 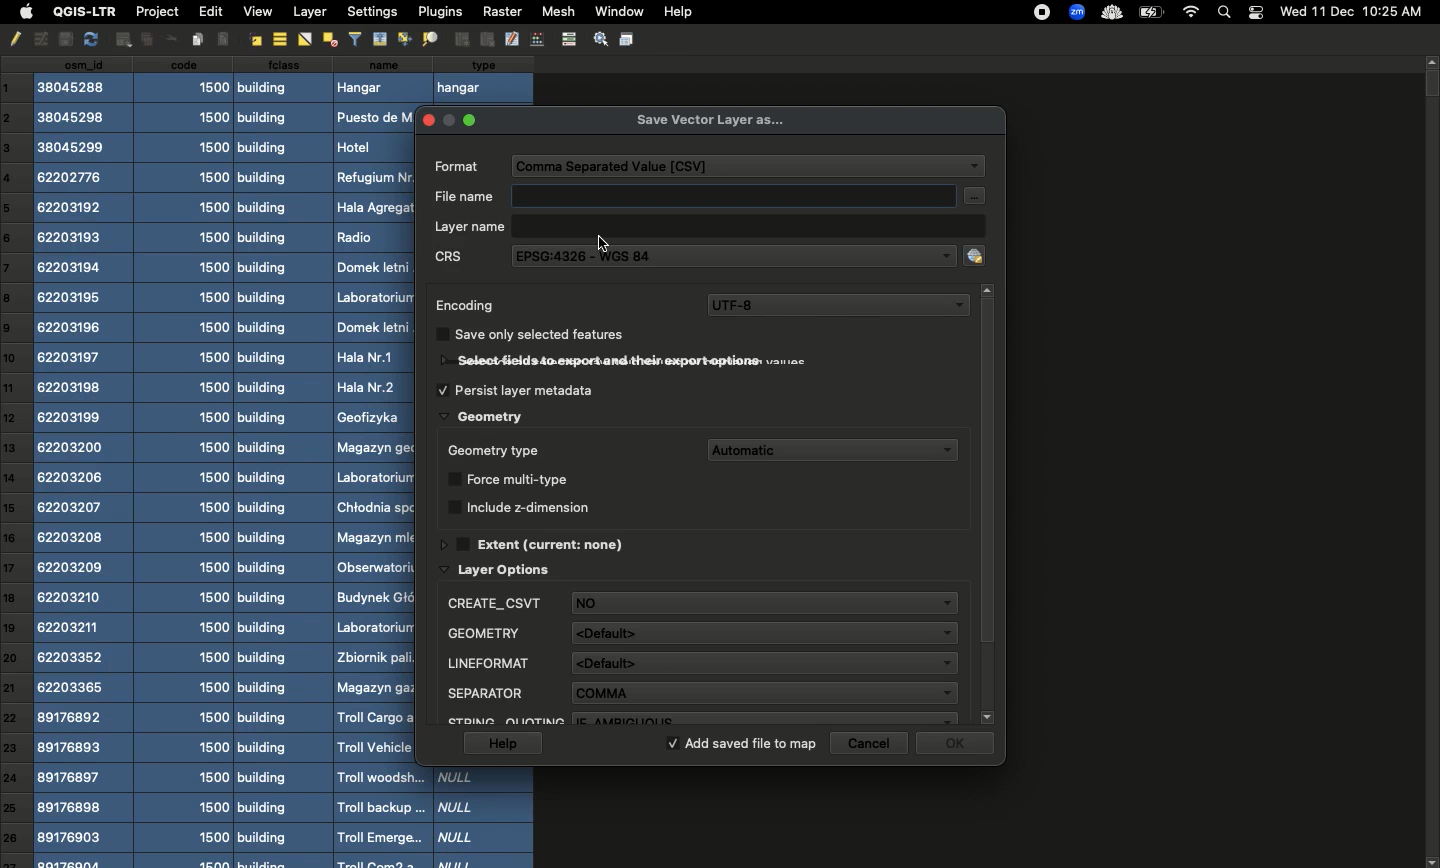 I want to click on maximise, so click(x=471, y=119).